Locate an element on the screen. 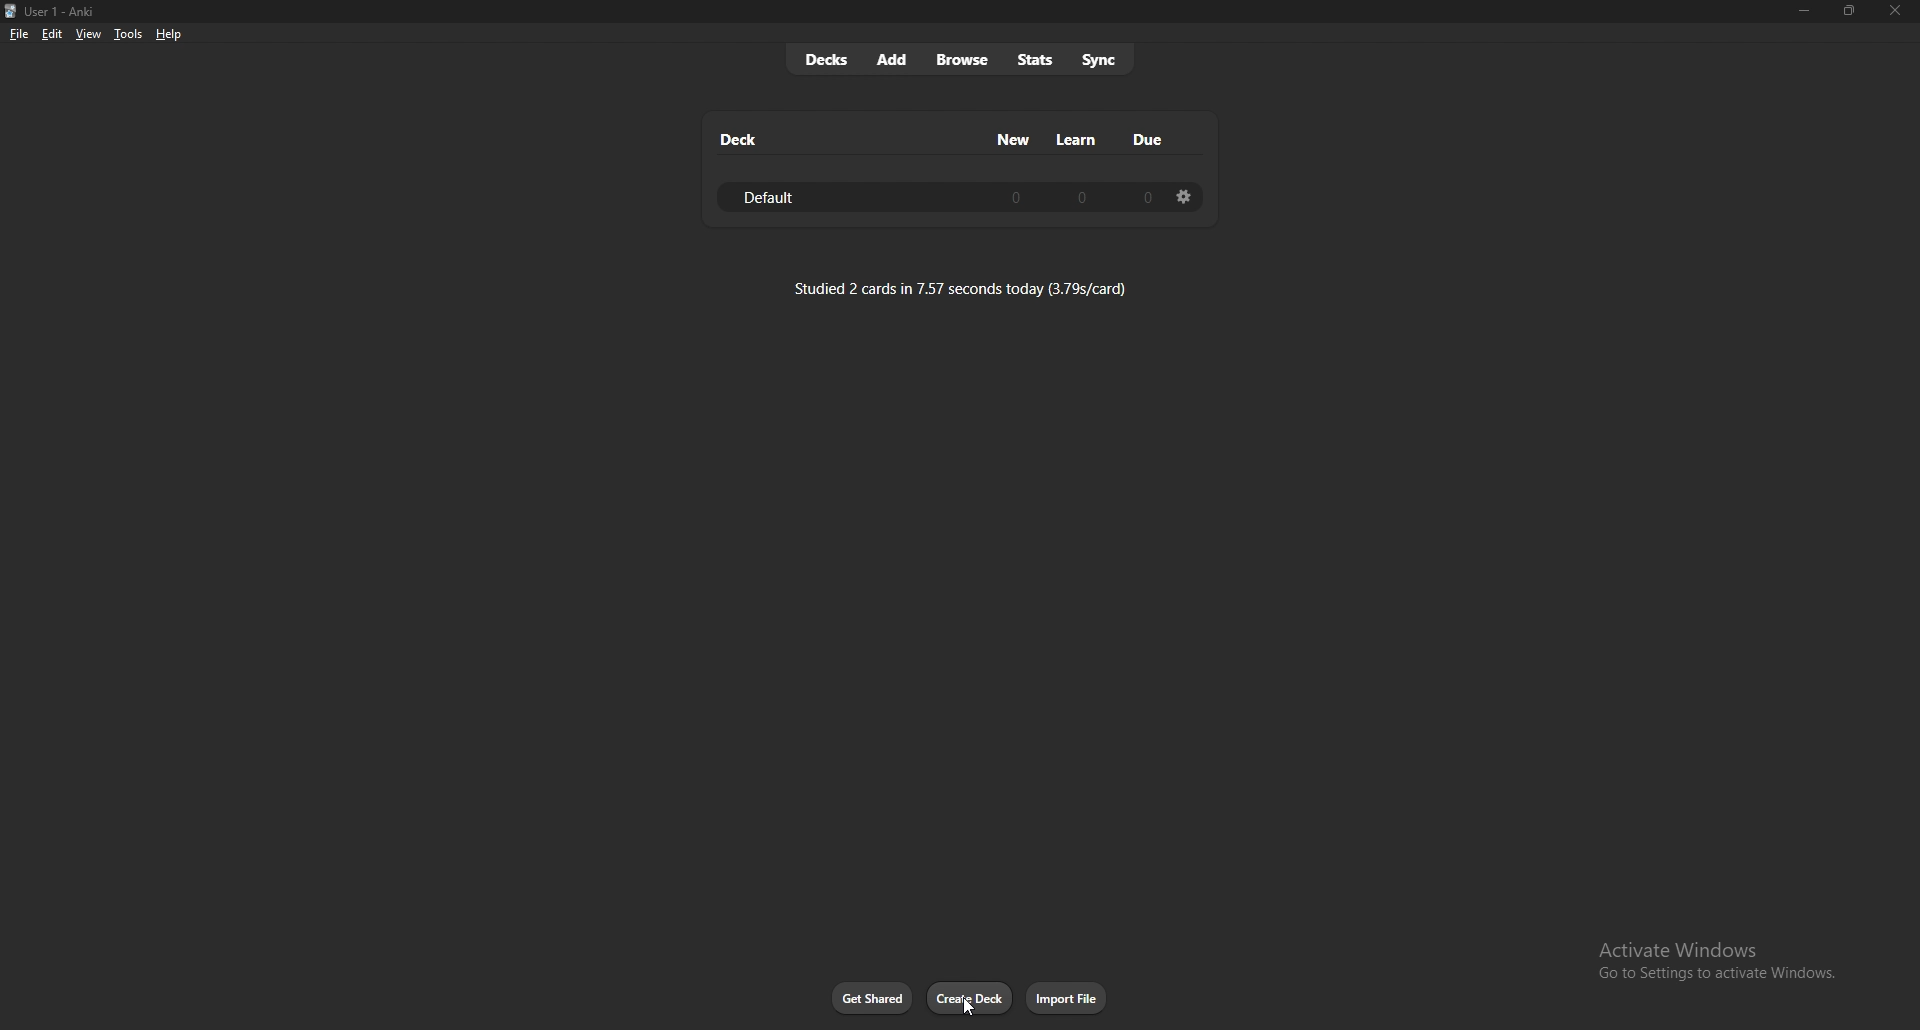 Image resolution: width=1920 pixels, height=1030 pixels. create deck is located at coordinates (970, 998).